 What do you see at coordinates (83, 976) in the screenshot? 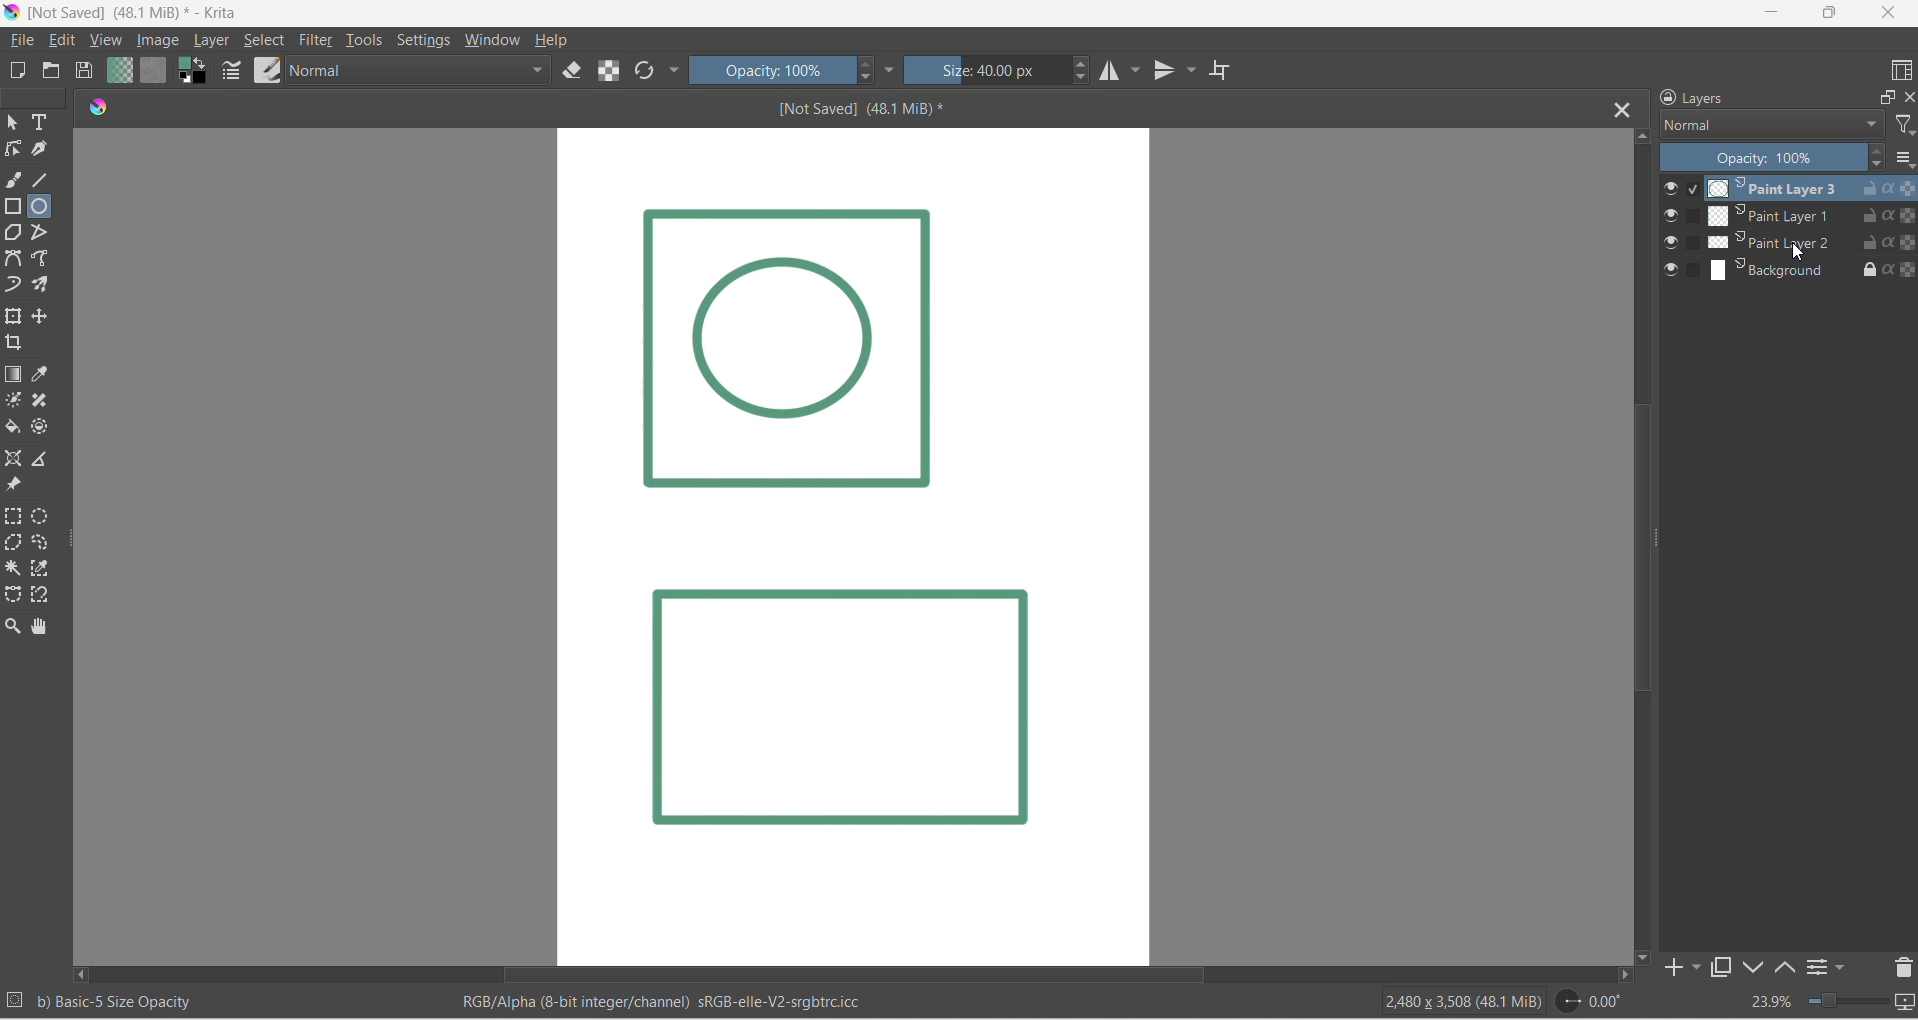
I see `move left` at bounding box center [83, 976].